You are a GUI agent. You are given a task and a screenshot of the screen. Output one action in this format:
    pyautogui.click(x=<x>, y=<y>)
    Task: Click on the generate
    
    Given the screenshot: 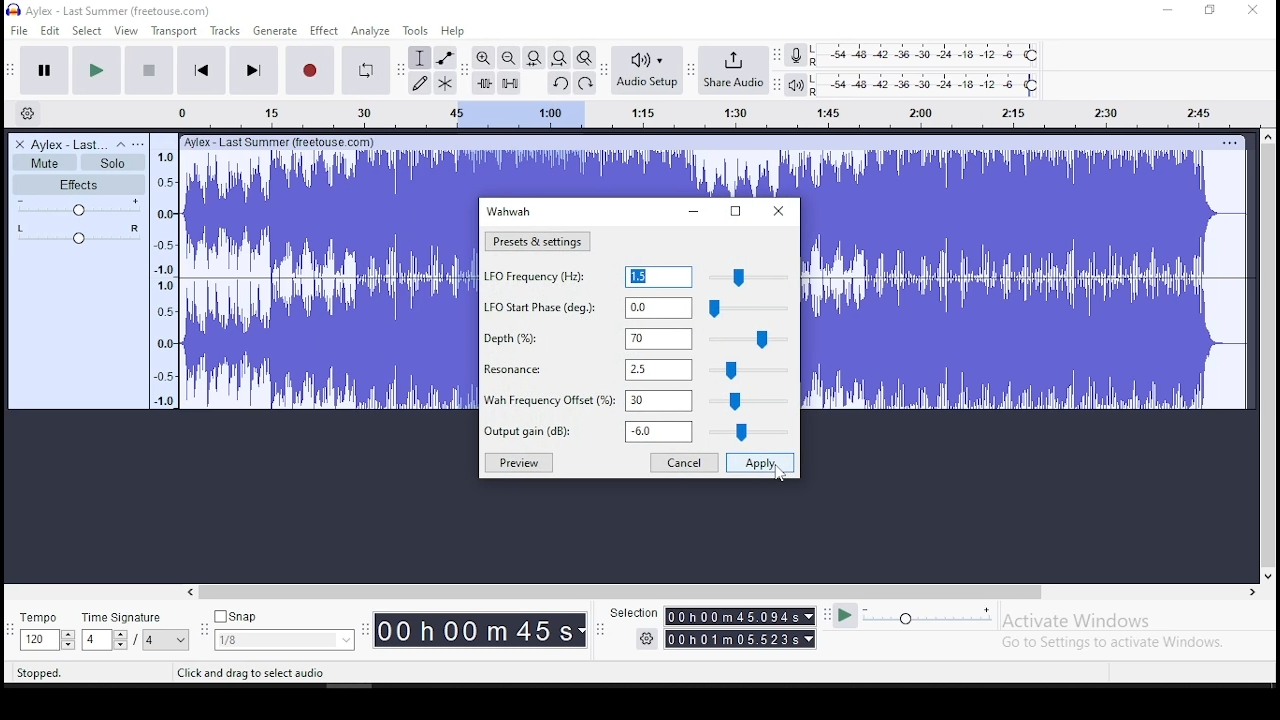 What is the action you would take?
    pyautogui.click(x=276, y=31)
    